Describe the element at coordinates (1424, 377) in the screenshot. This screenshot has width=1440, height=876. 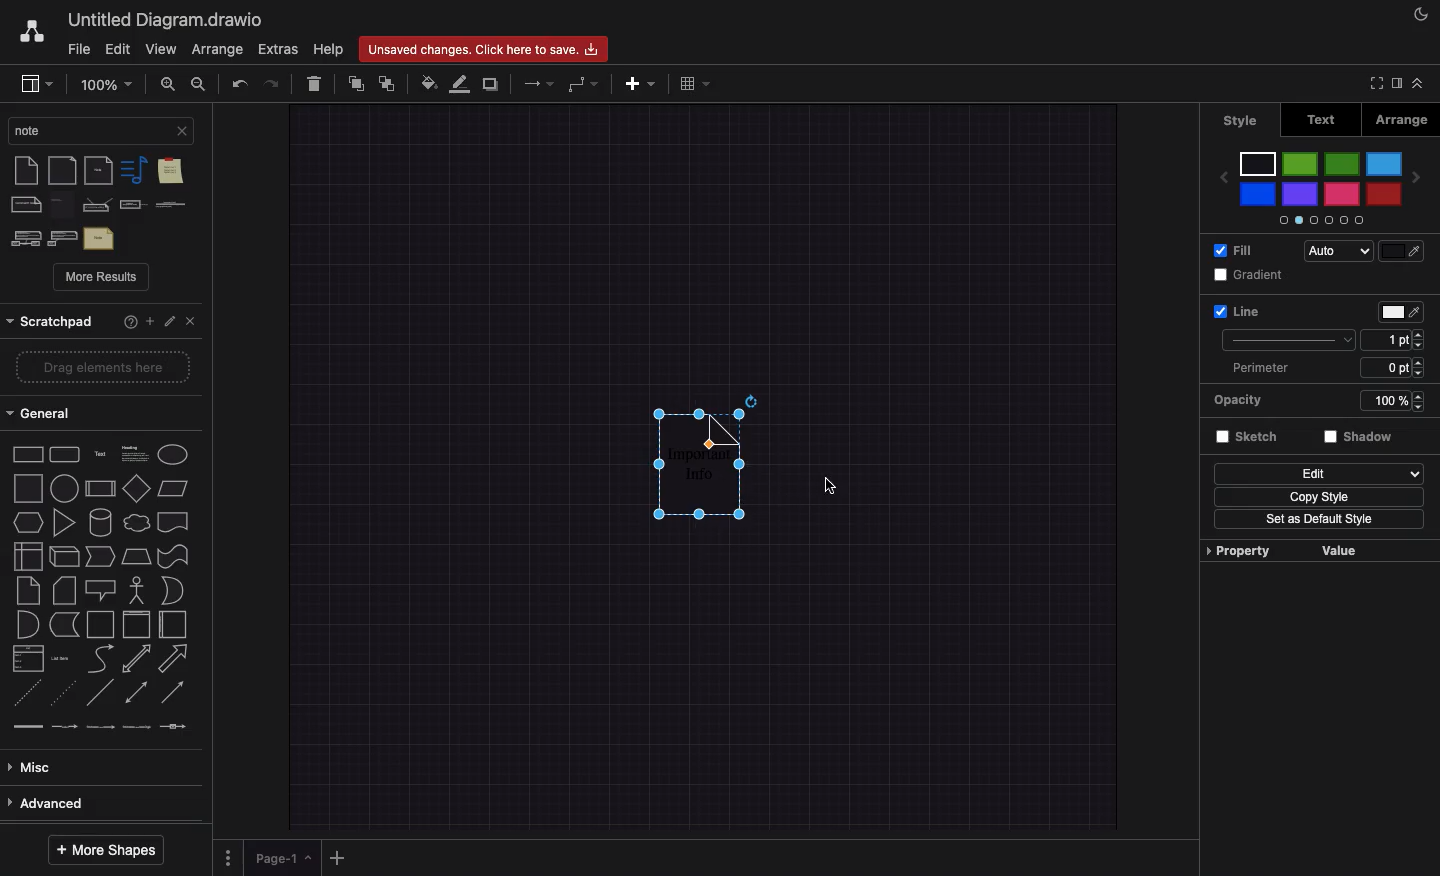
I see `decrease perimeter` at that location.